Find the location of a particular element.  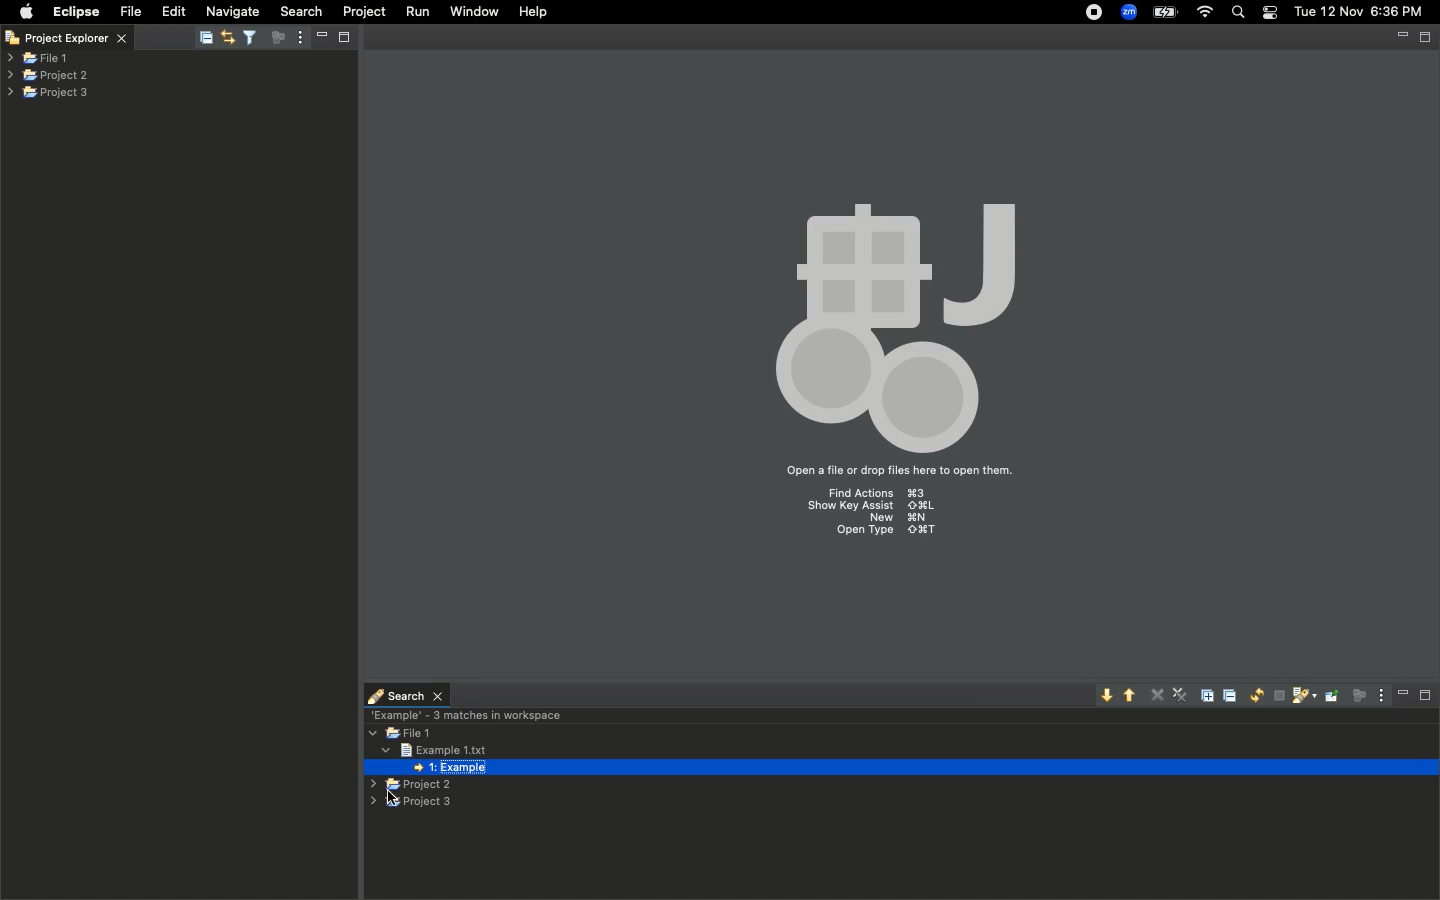

Internet is located at coordinates (1205, 13).